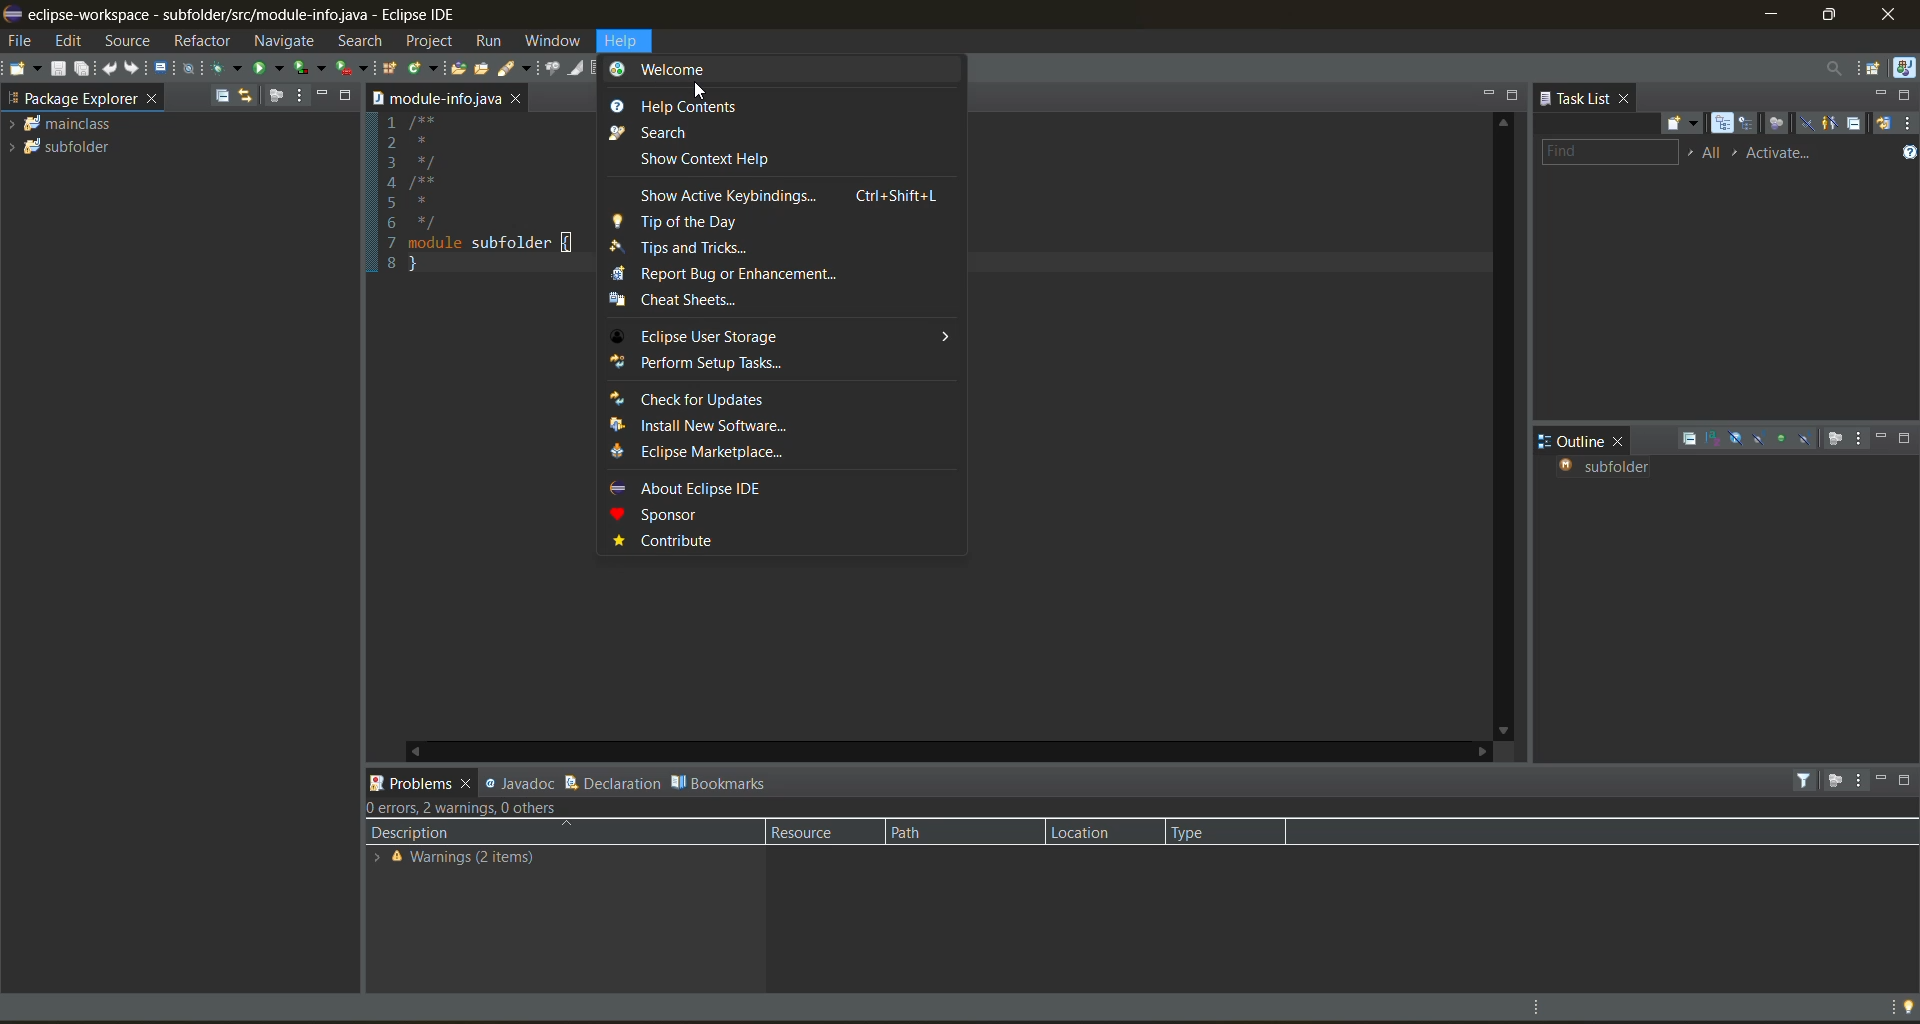 Image resolution: width=1920 pixels, height=1024 pixels. Describe the element at coordinates (814, 833) in the screenshot. I see `resource` at that location.